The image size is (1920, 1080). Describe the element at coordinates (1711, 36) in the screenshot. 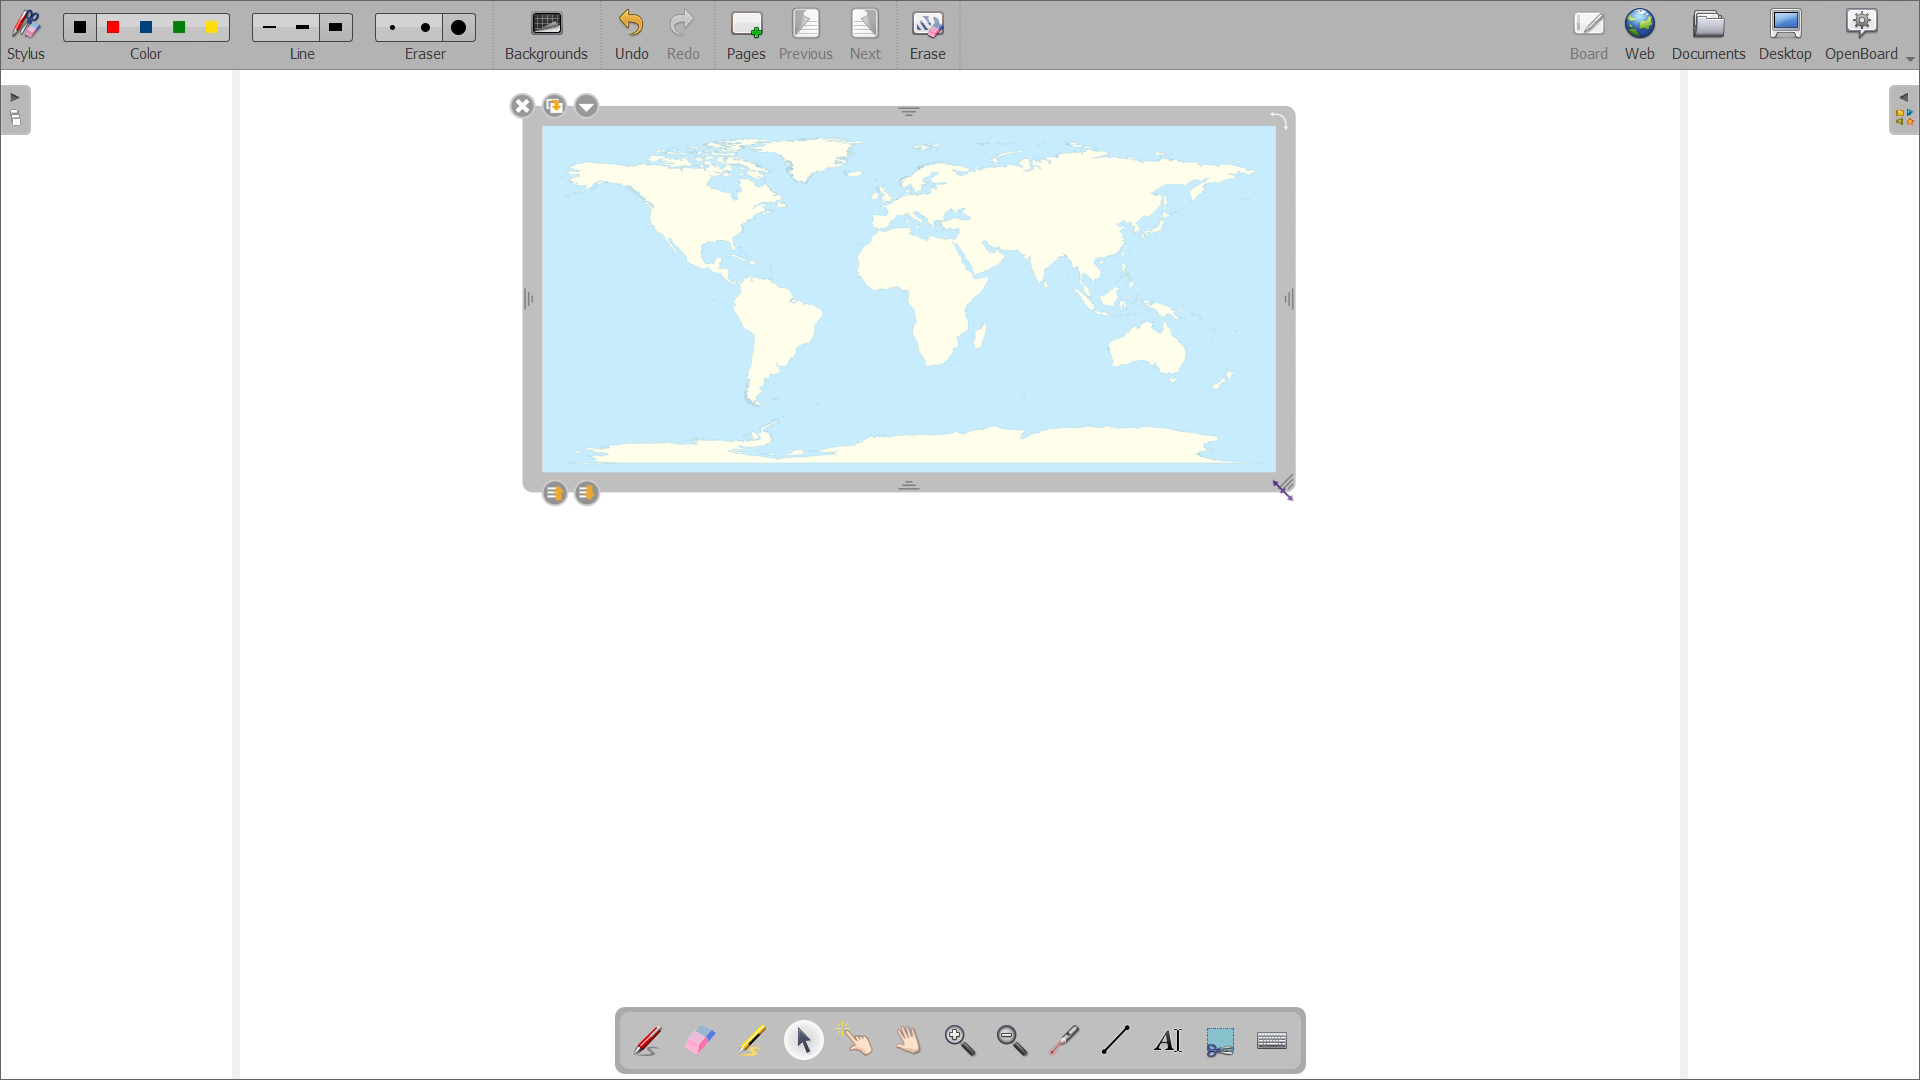

I see `documents` at that location.